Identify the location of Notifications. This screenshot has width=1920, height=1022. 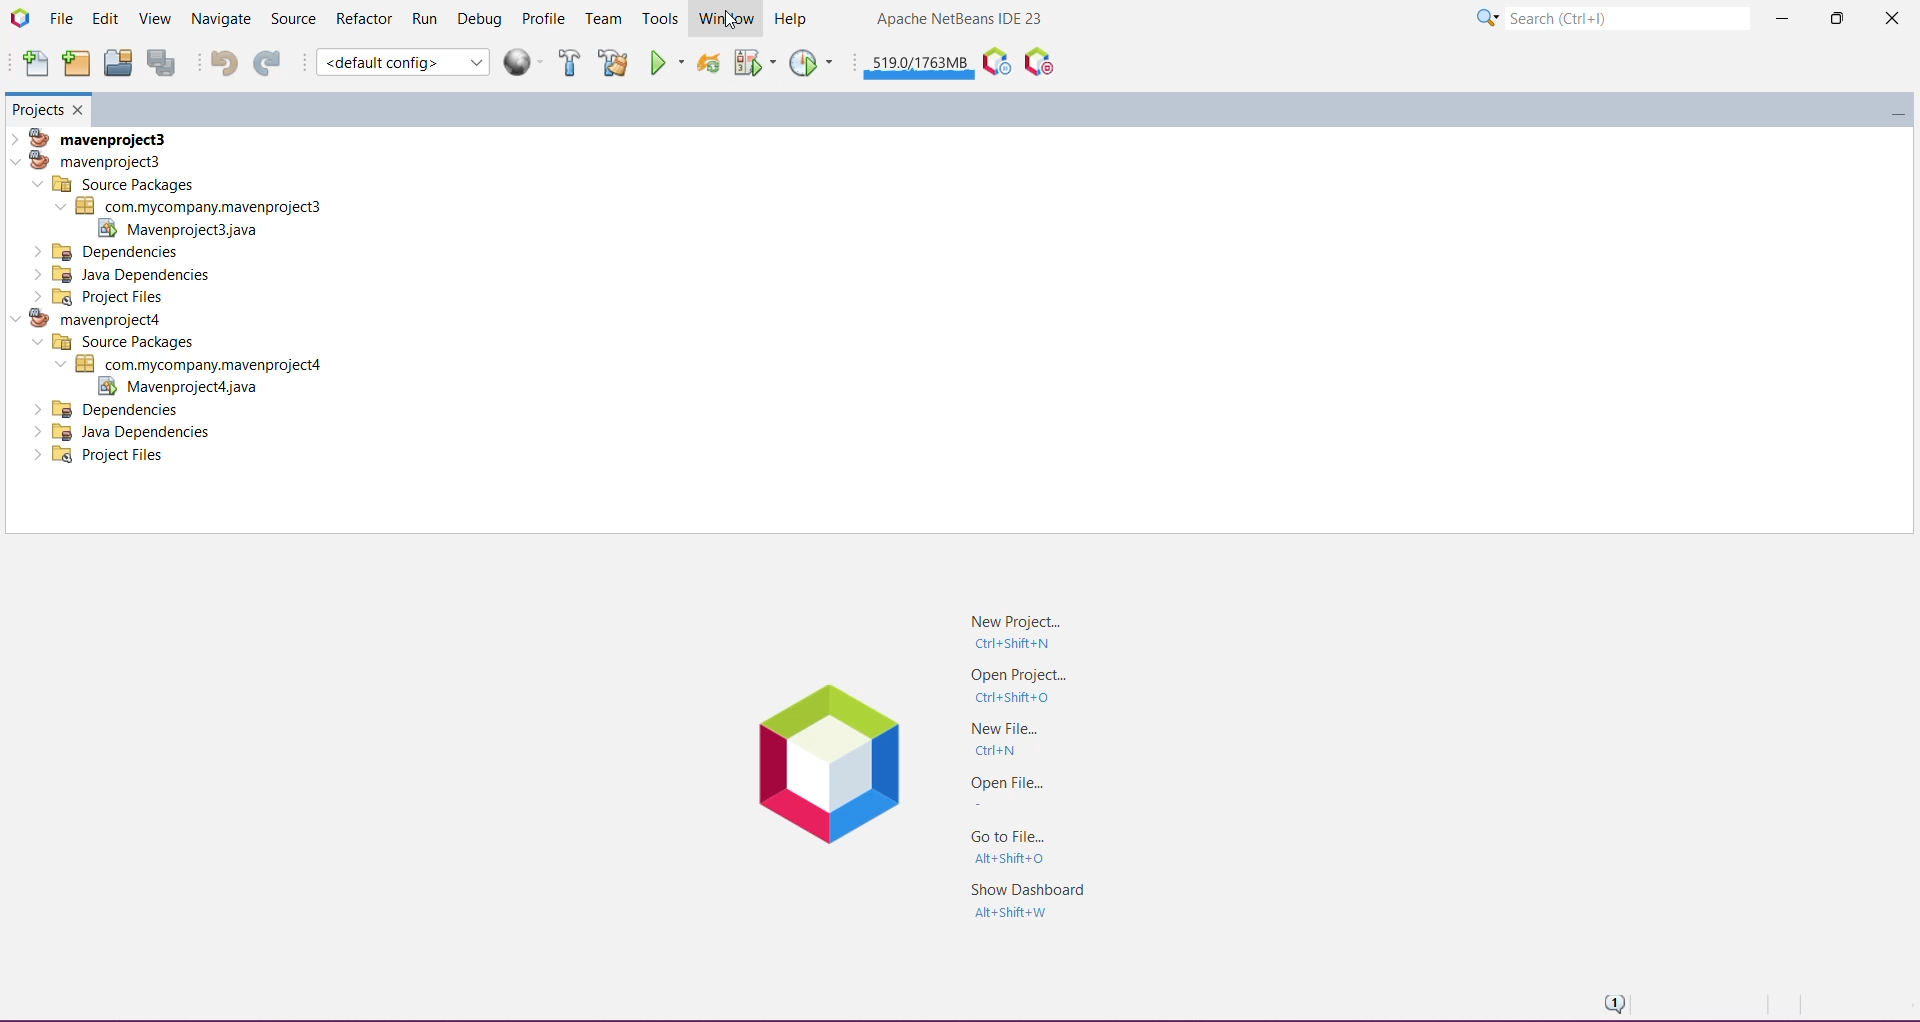
(1612, 1002).